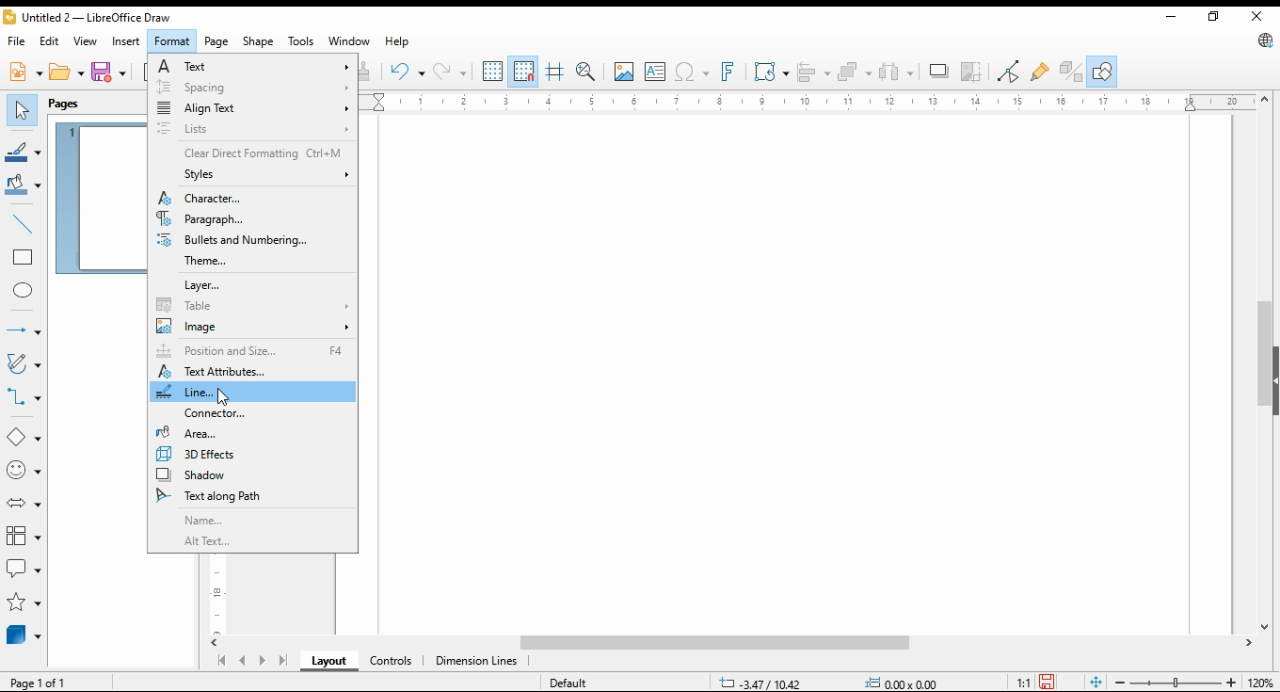 The image size is (1280, 692). What do you see at coordinates (1096, 683) in the screenshot?
I see `fit page to window` at bounding box center [1096, 683].